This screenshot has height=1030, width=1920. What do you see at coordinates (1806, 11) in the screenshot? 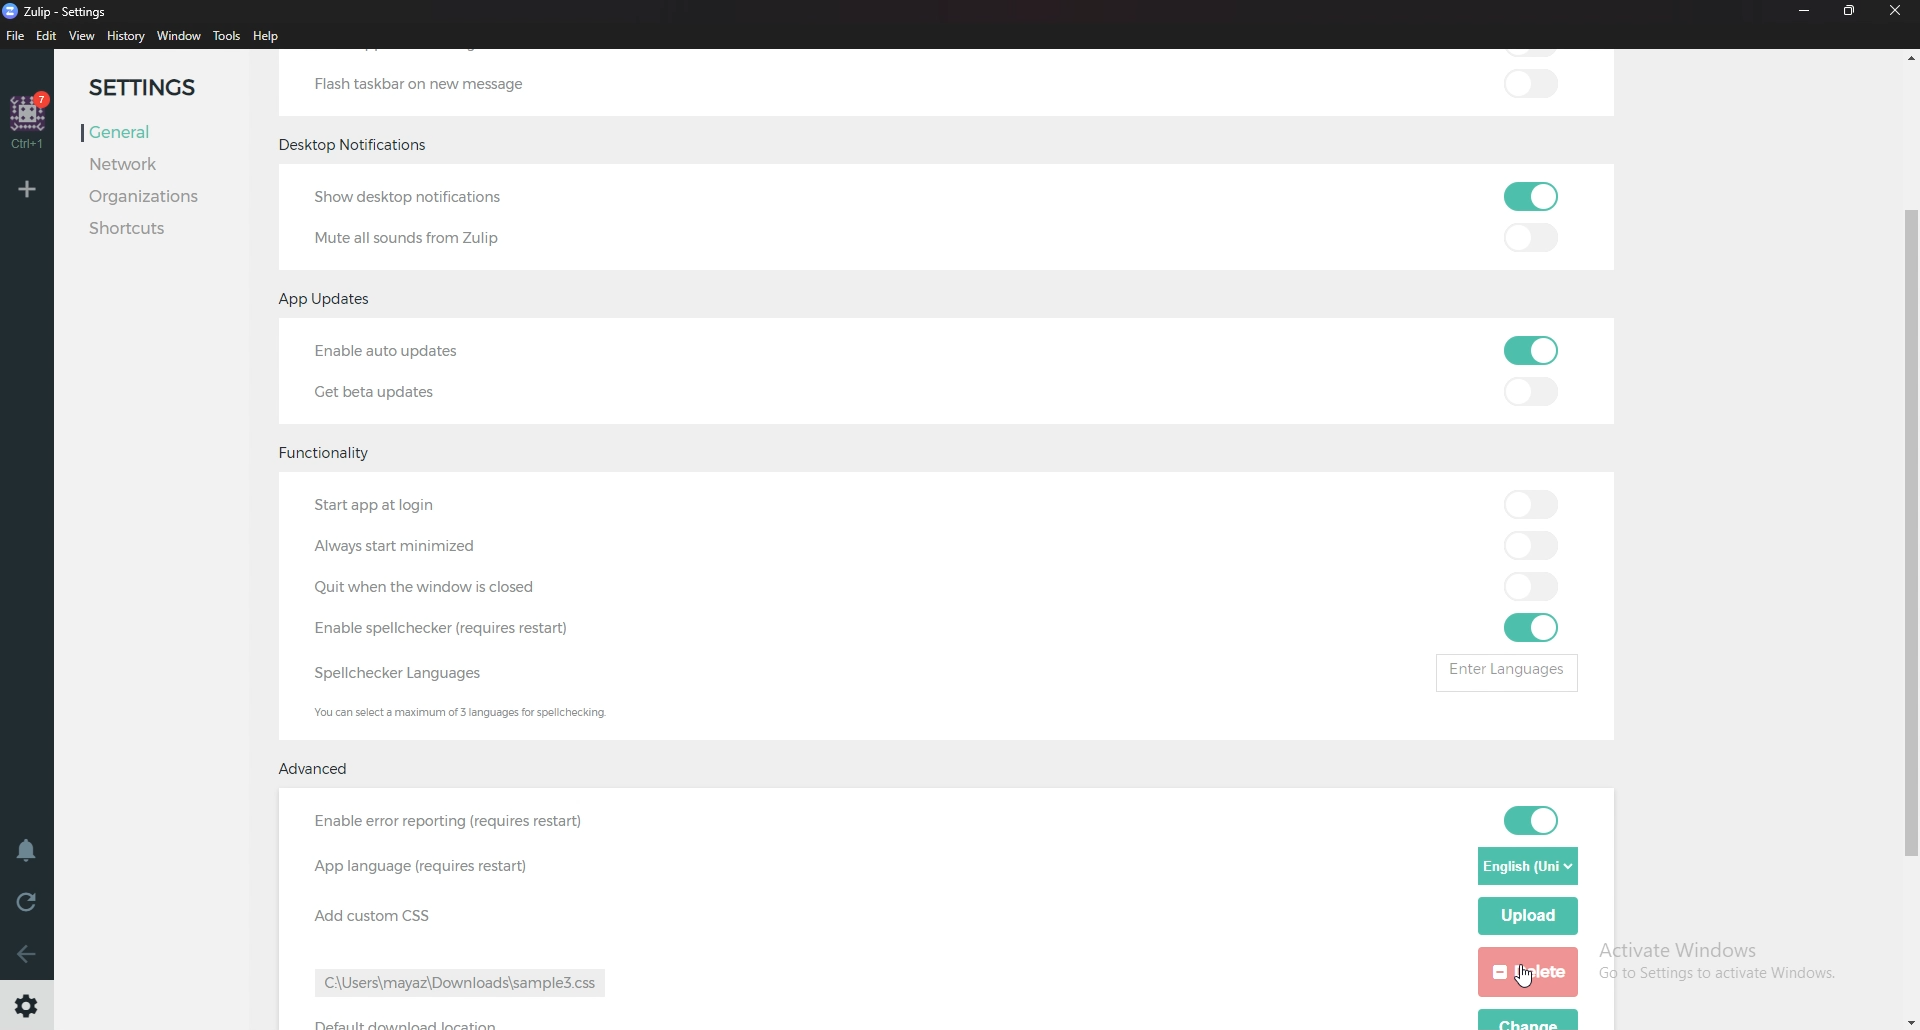
I see `Minimize` at bounding box center [1806, 11].